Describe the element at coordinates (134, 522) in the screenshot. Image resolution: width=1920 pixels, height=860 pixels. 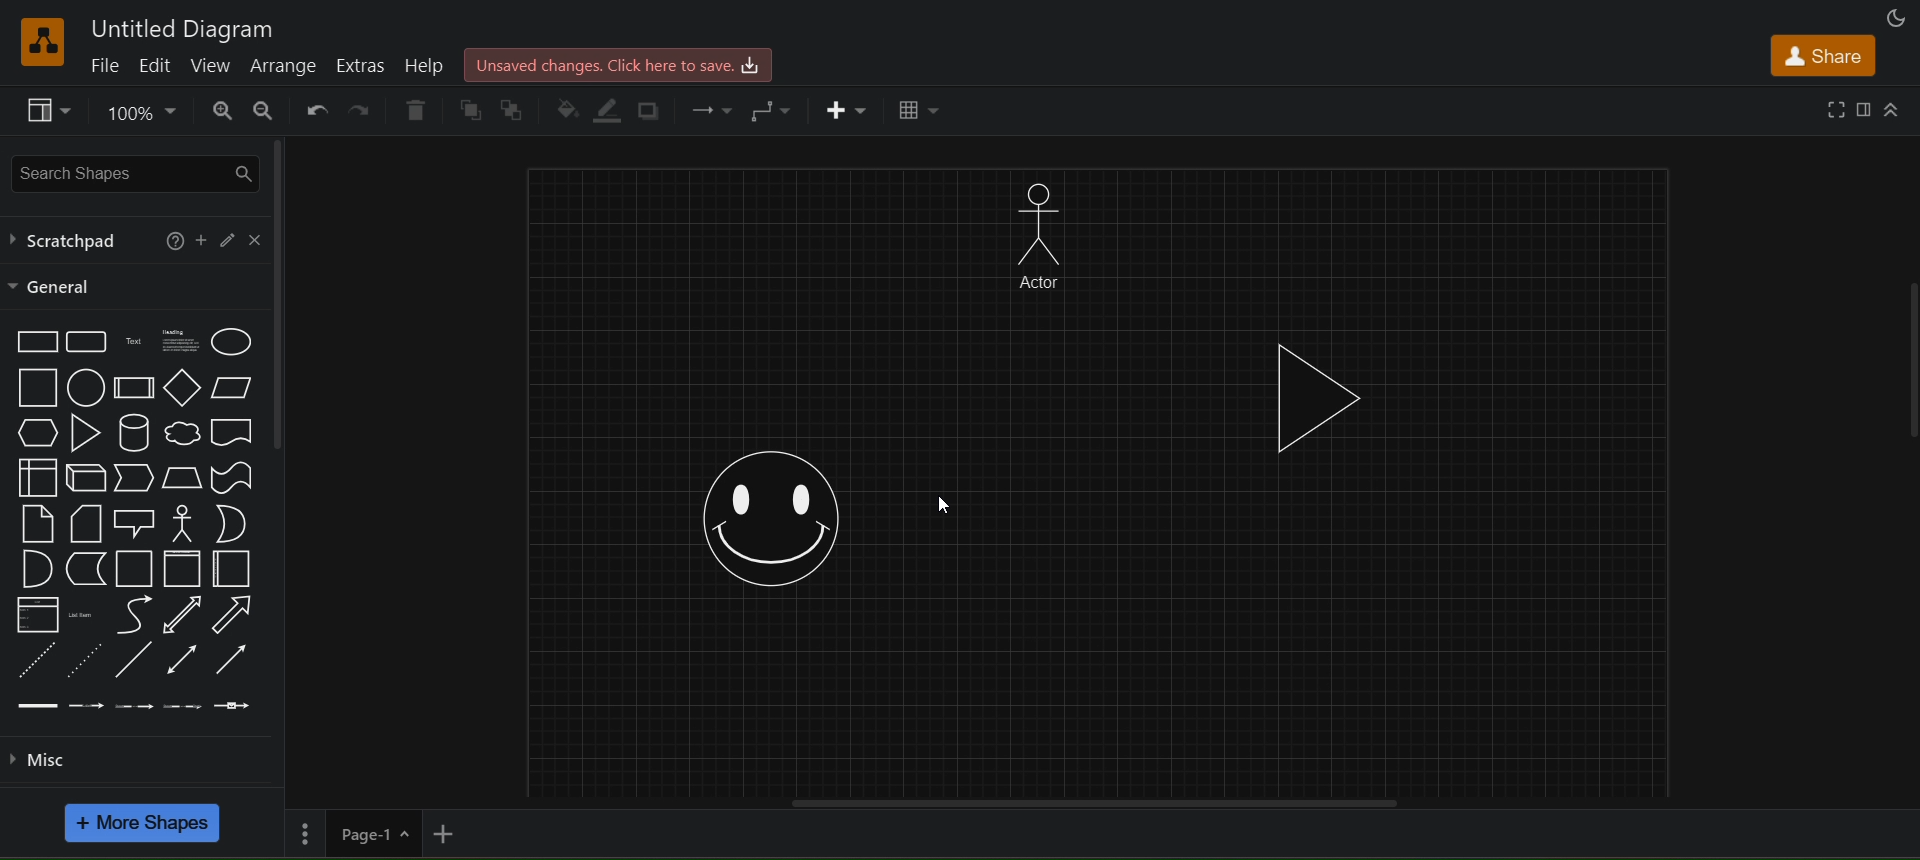
I see `callout` at that location.